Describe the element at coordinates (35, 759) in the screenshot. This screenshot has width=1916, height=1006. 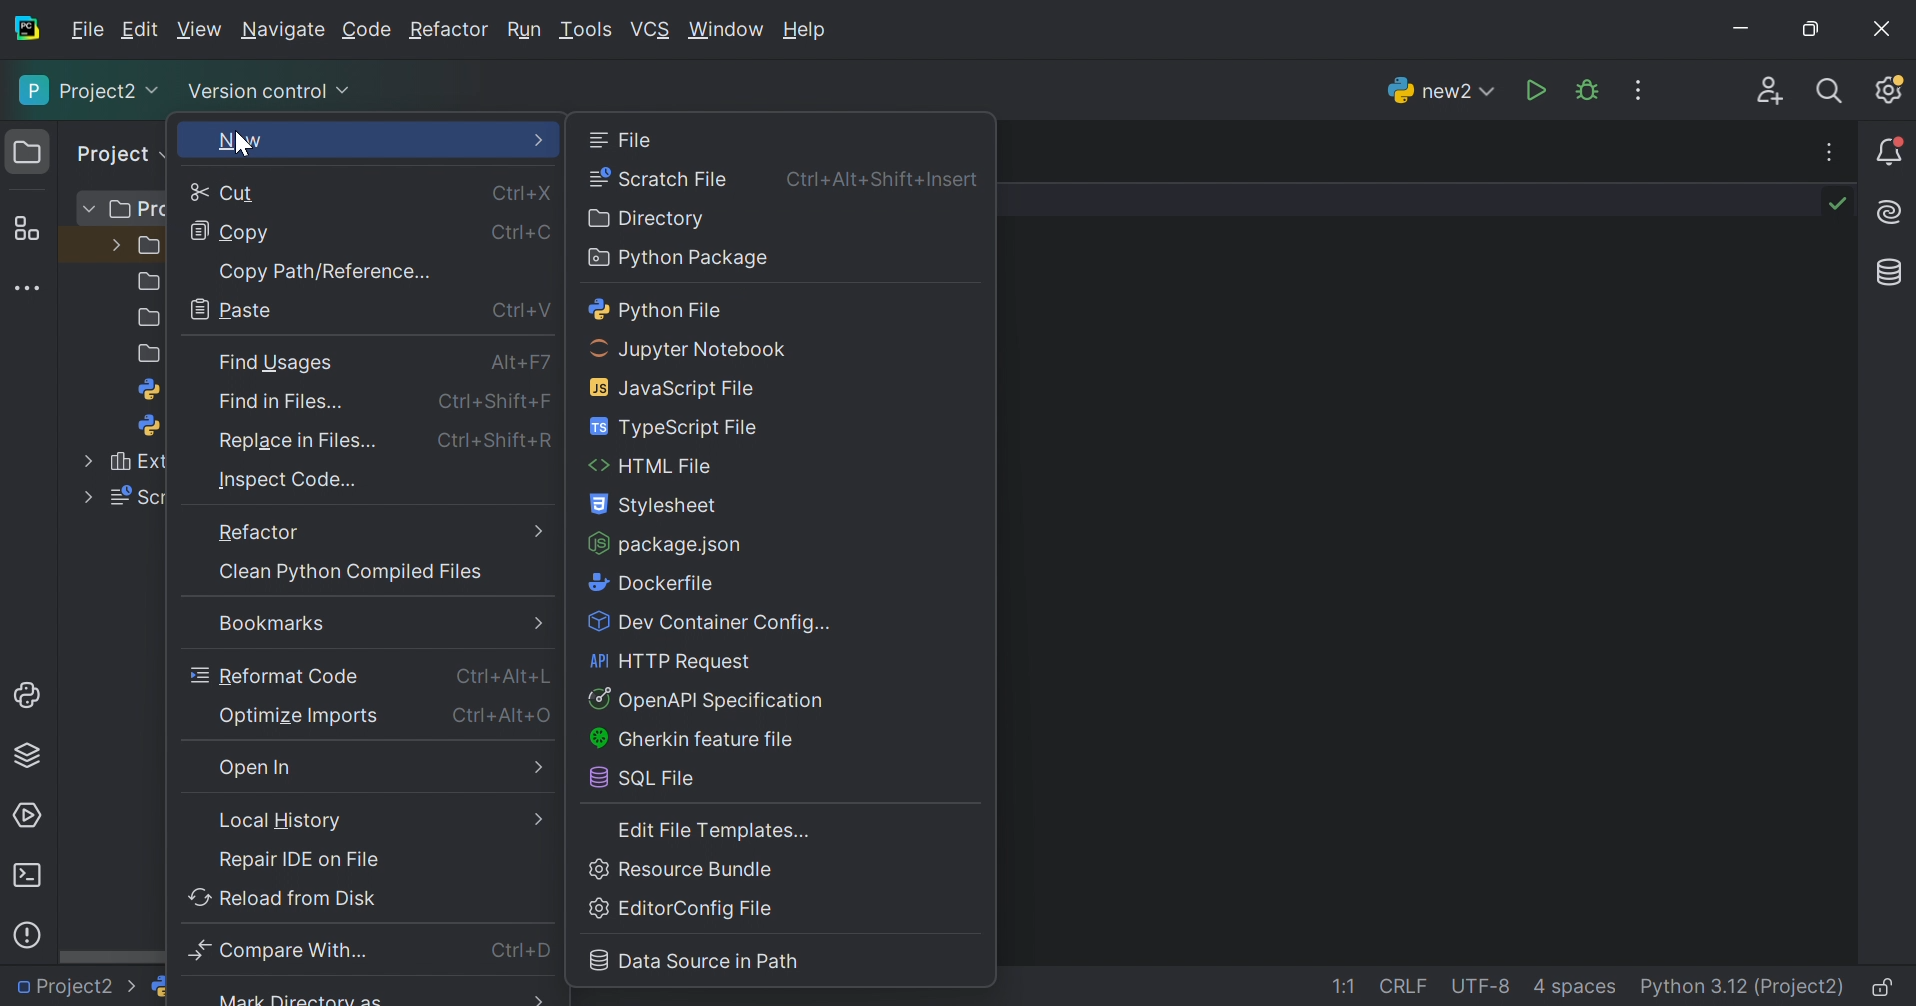
I see `Python Packages` at that location.